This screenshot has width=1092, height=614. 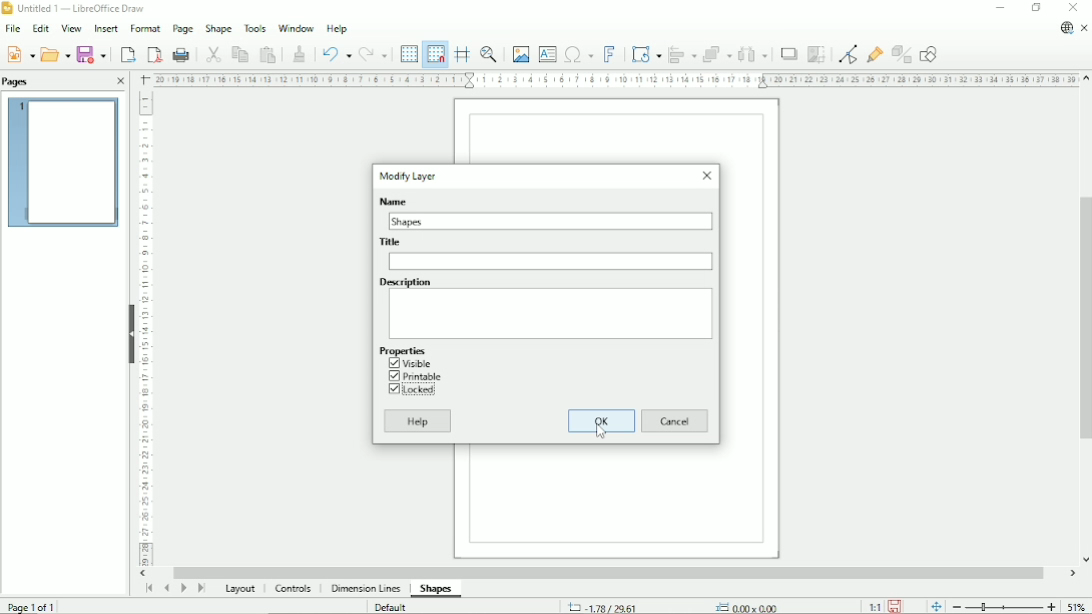 I want to click on Close, so click(x=1074, y=7).